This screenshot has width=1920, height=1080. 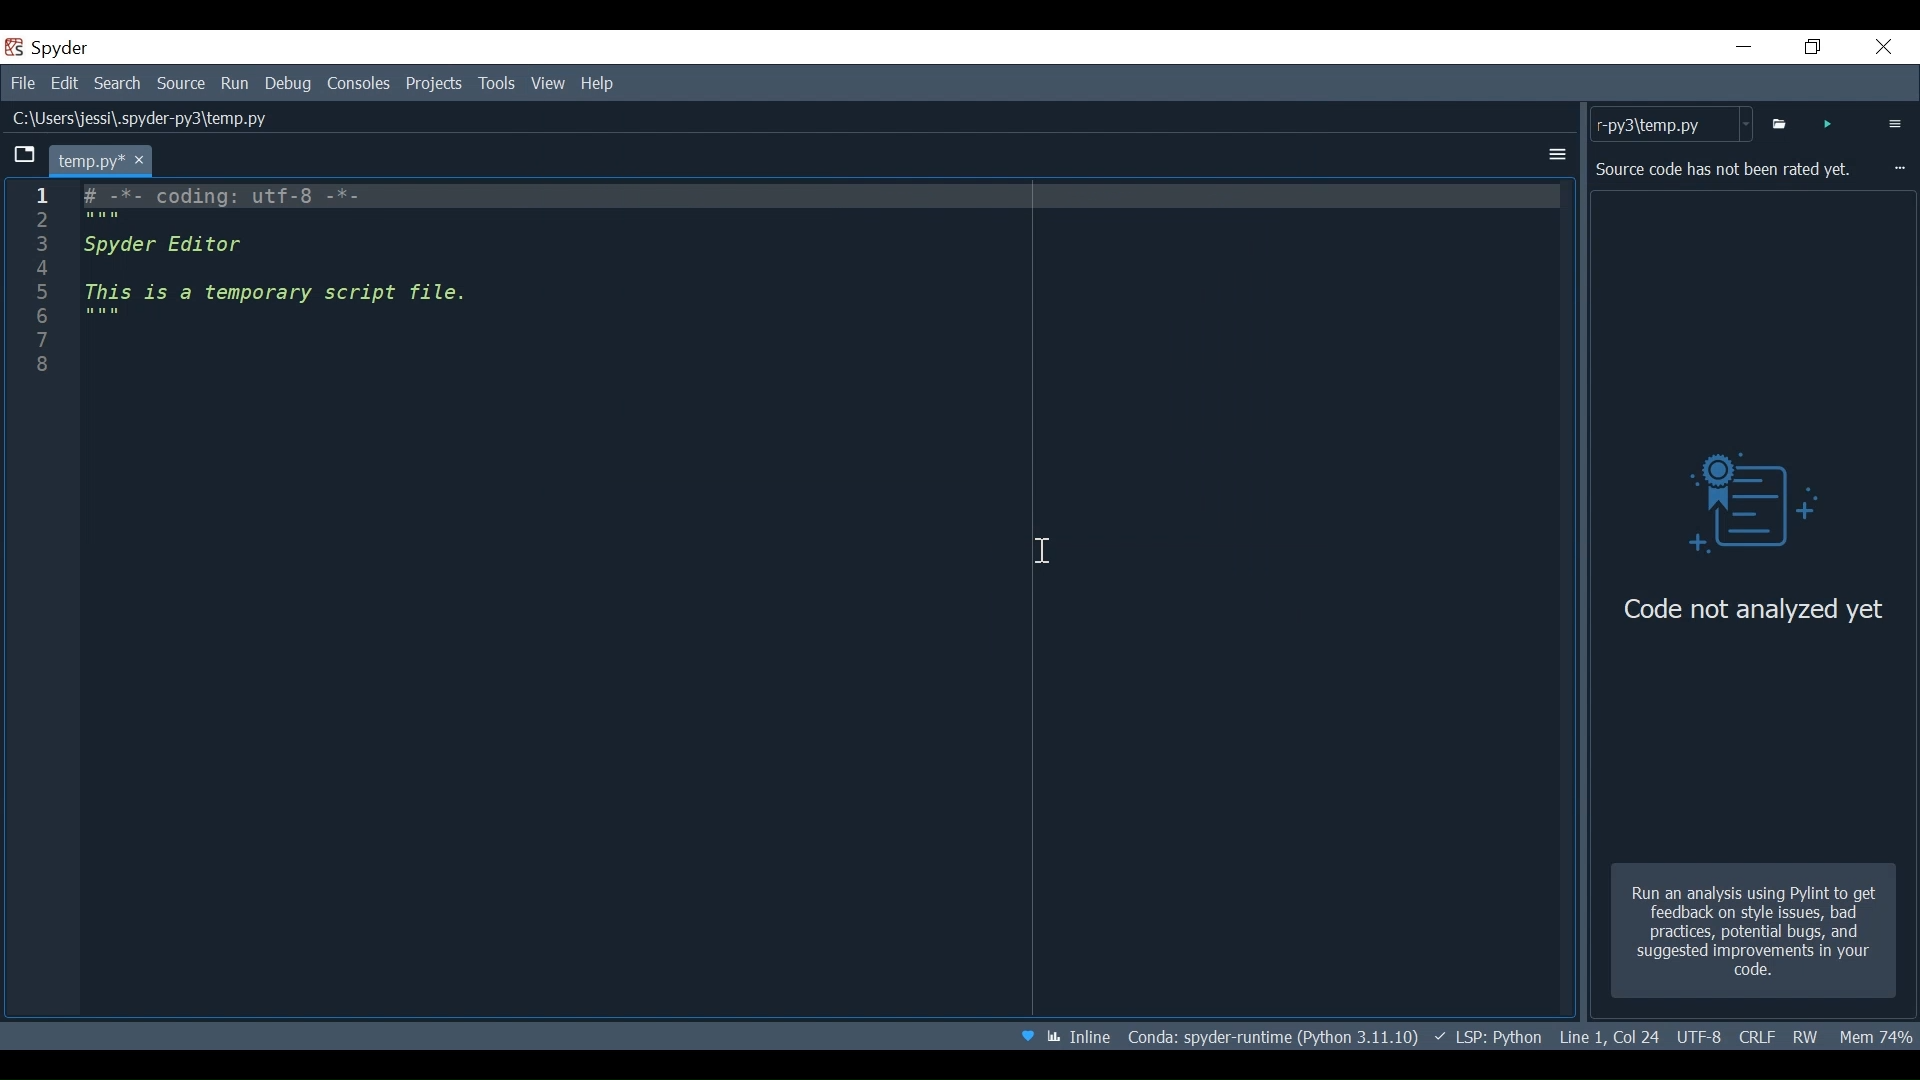 I want to click on More options, so click(x=1898, y=123).